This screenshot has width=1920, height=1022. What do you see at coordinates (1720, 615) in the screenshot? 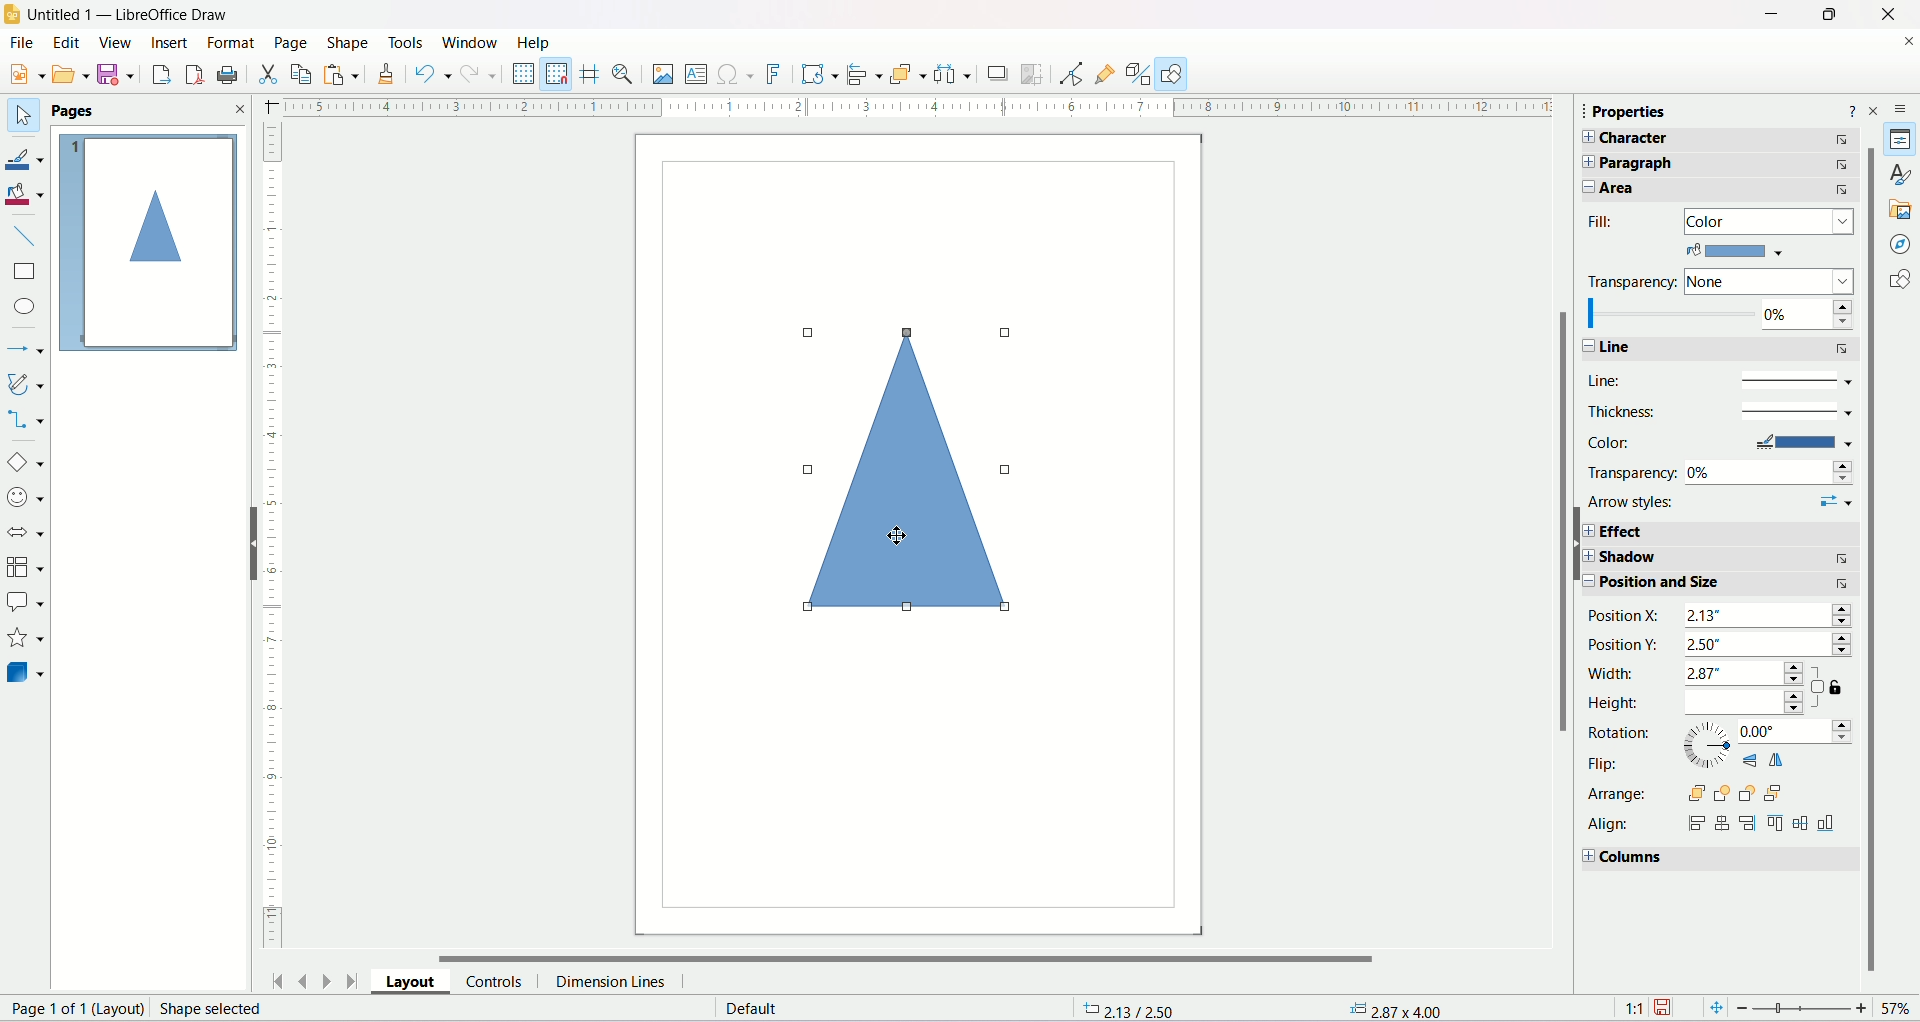
I see `position X` at bounding box center [1720, 615].